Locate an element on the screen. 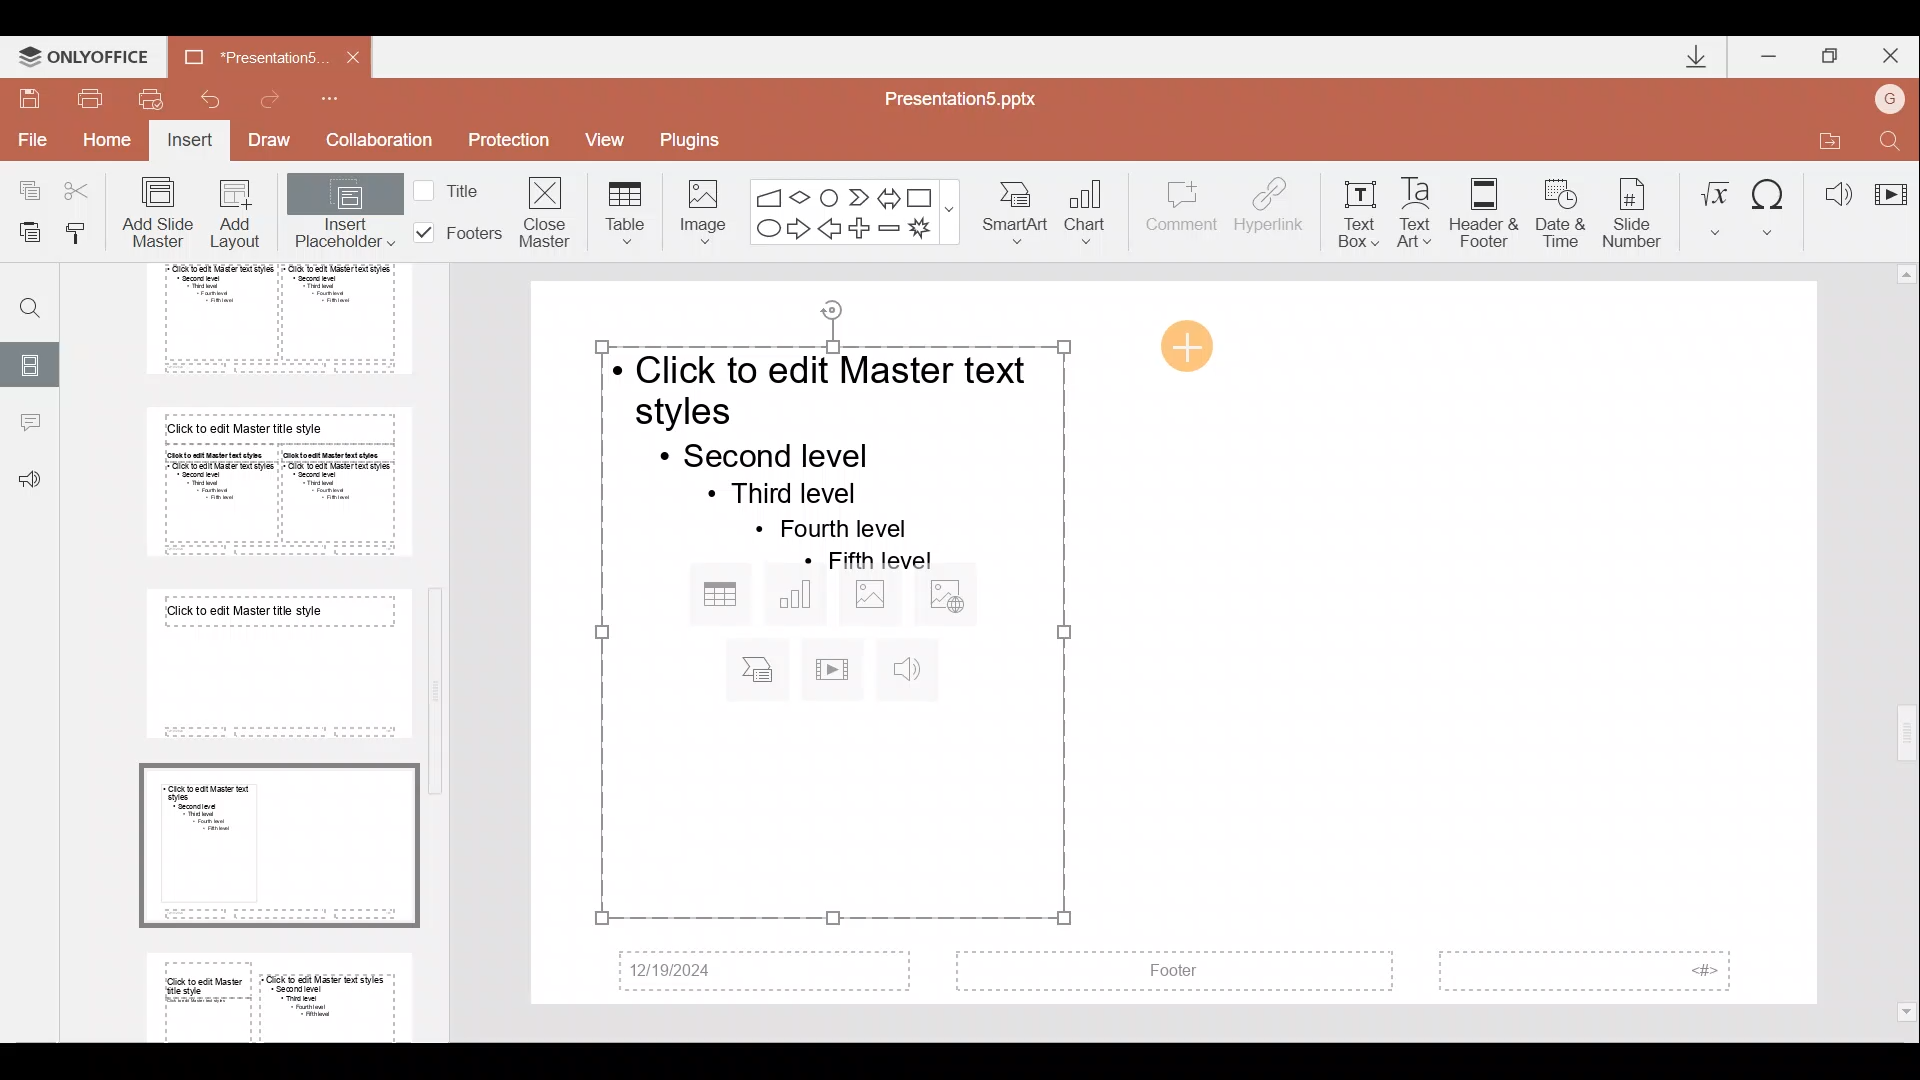 This screenshot has height=1080, width=1920. Date & time is located at coordinates (1556, 209).